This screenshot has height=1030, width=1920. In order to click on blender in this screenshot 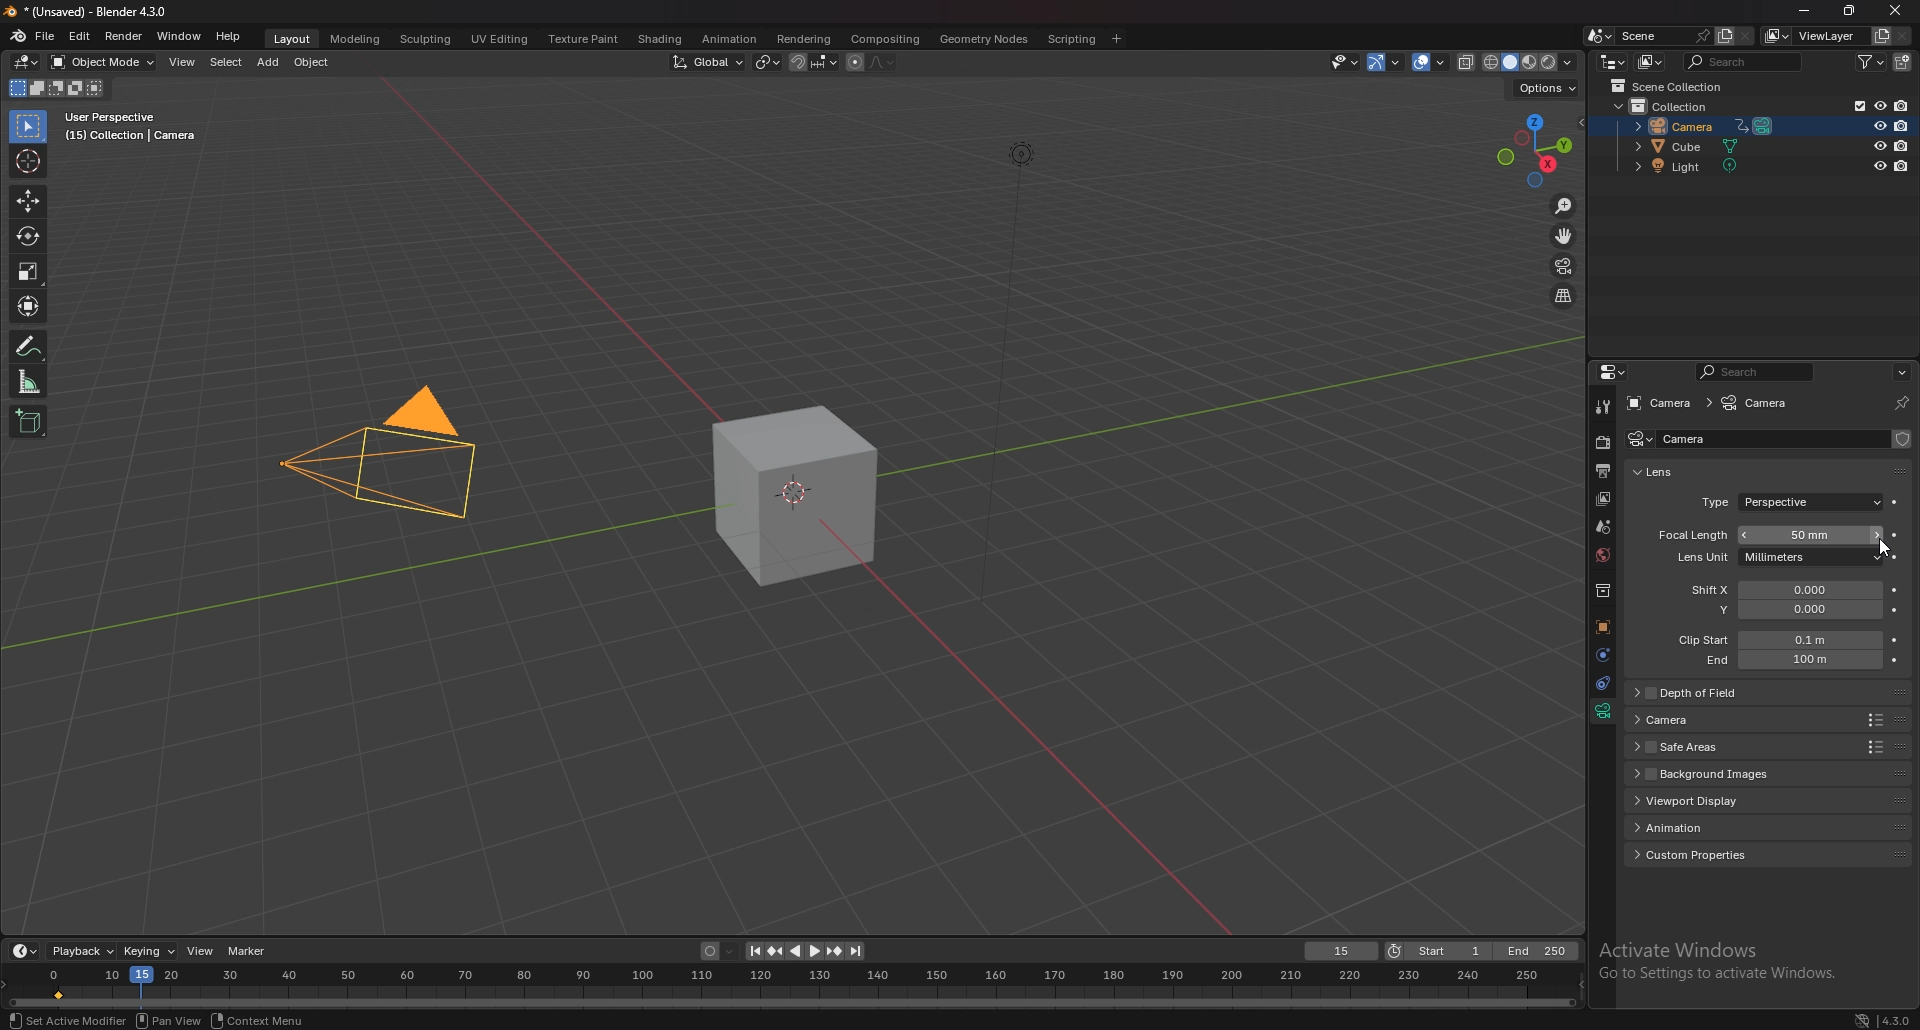, I will do `click(20, 36)`.